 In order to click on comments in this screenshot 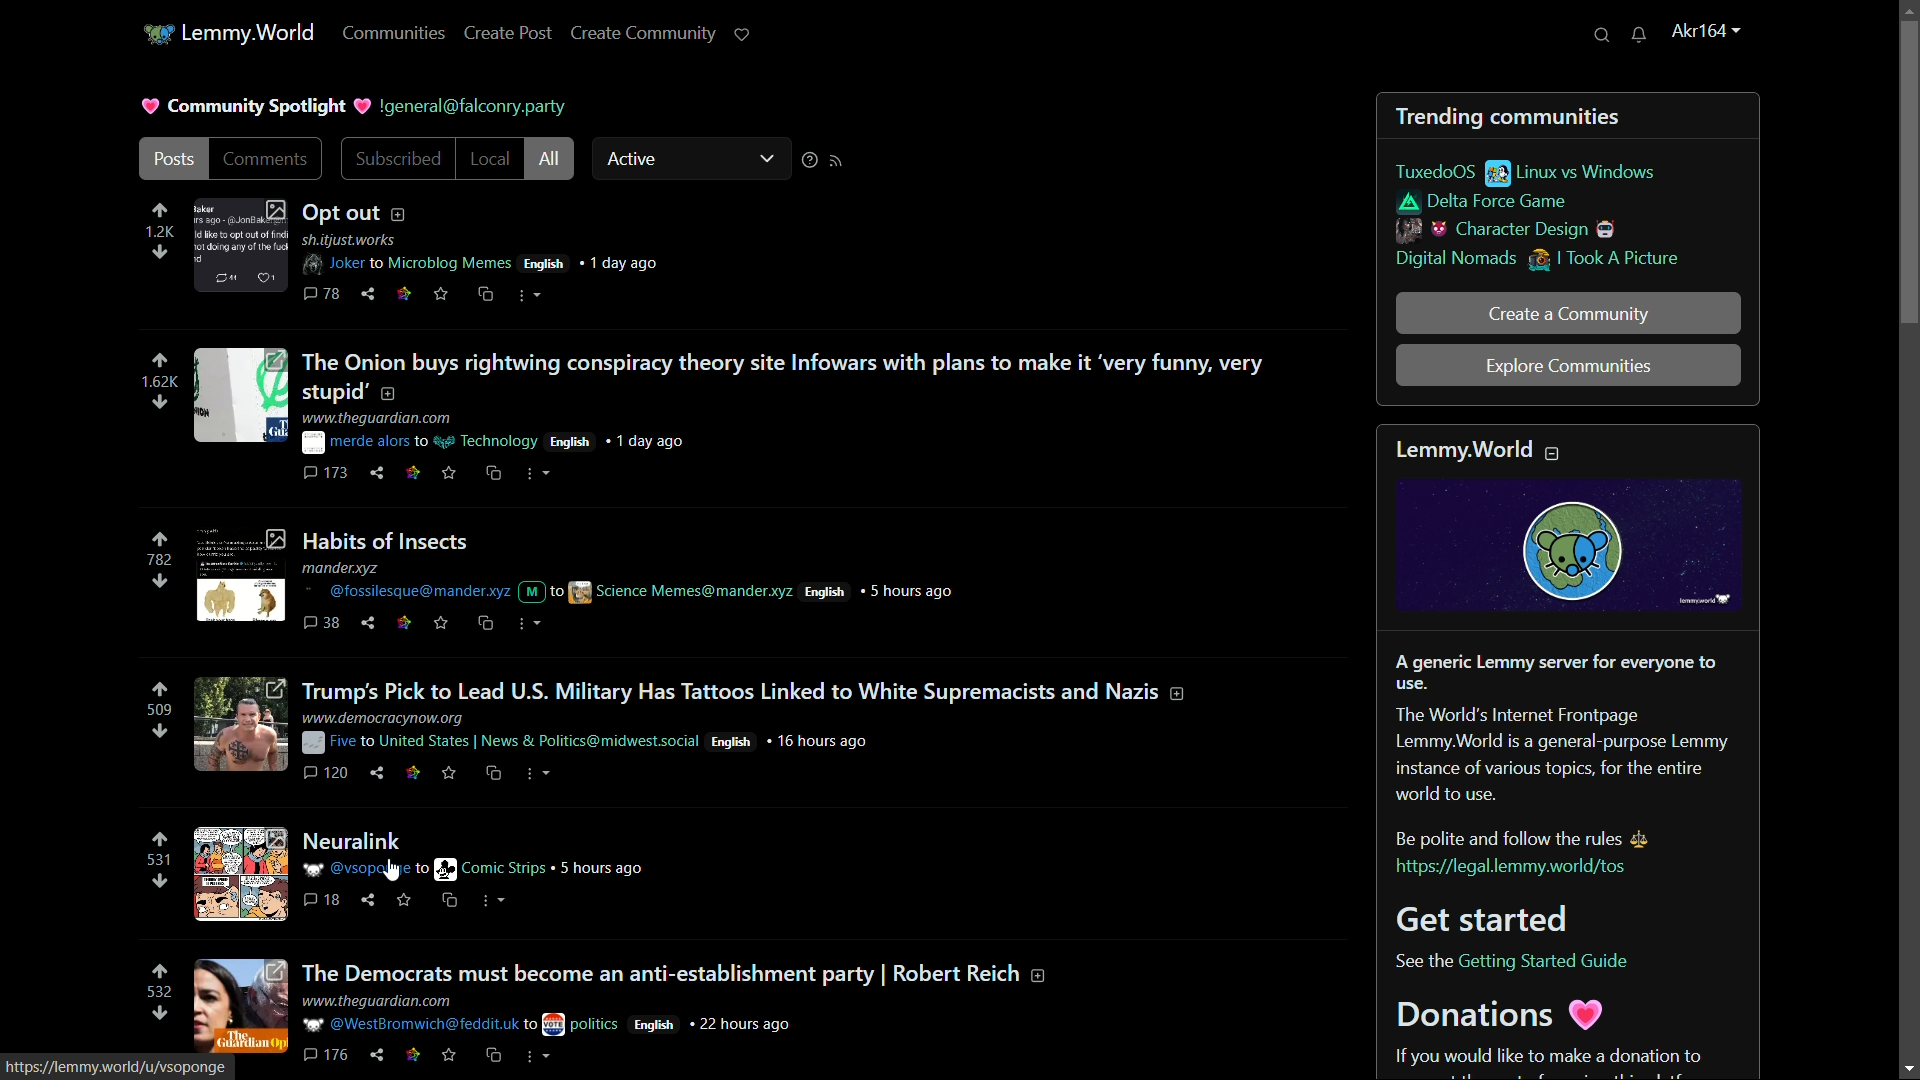, I will do `click(269, 161)`.